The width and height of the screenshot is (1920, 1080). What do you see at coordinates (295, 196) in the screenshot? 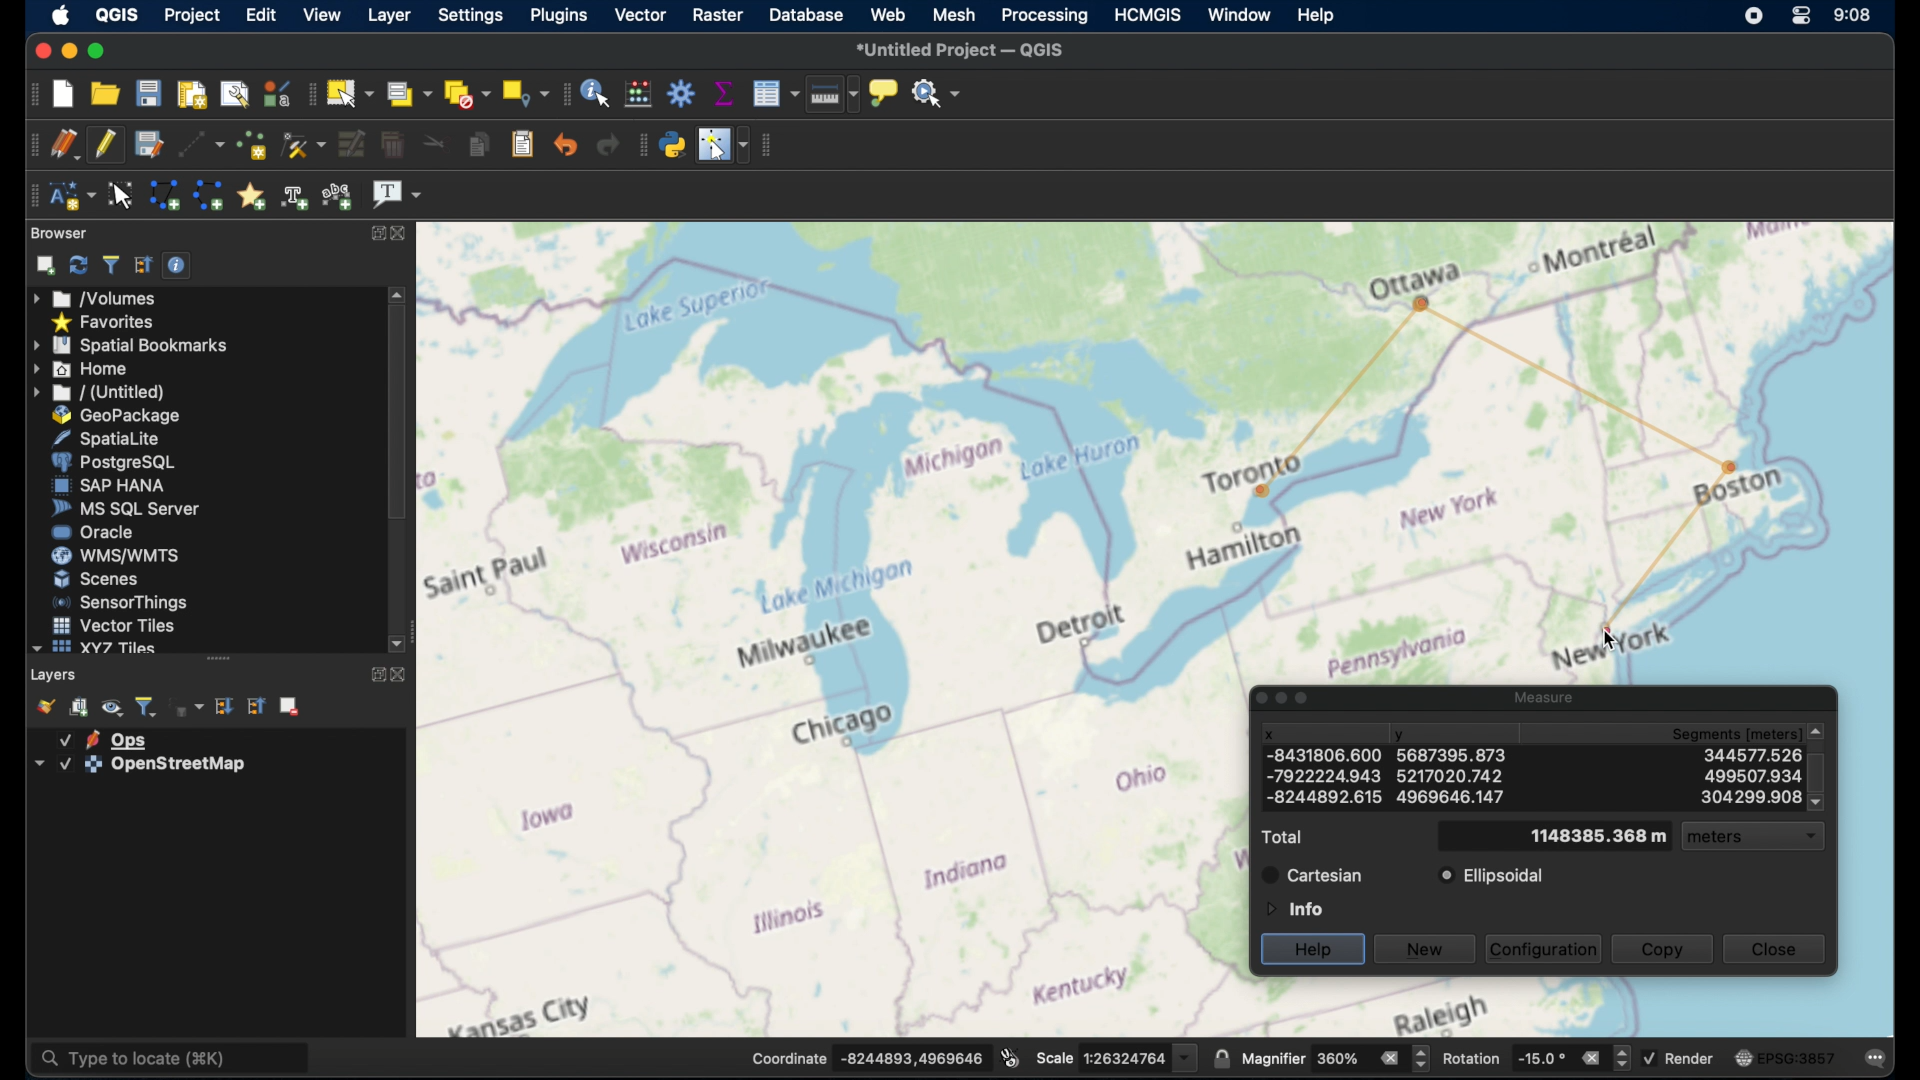
I see `create text annotation along line` at bounding box center [295, 196].